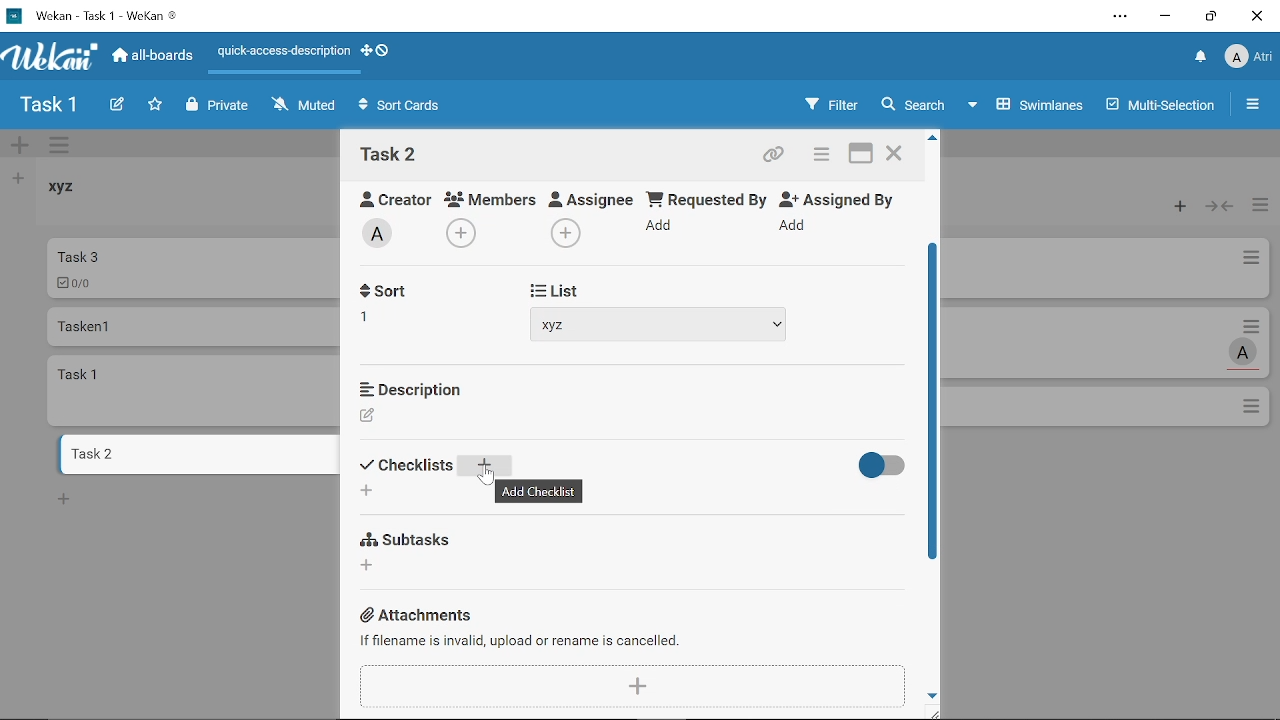 This screenshot has width=1280, height=720. What do you see at coordinates (1248, 59) in the screenshot?
I see `Profile` at bounding box center [1248, 59].